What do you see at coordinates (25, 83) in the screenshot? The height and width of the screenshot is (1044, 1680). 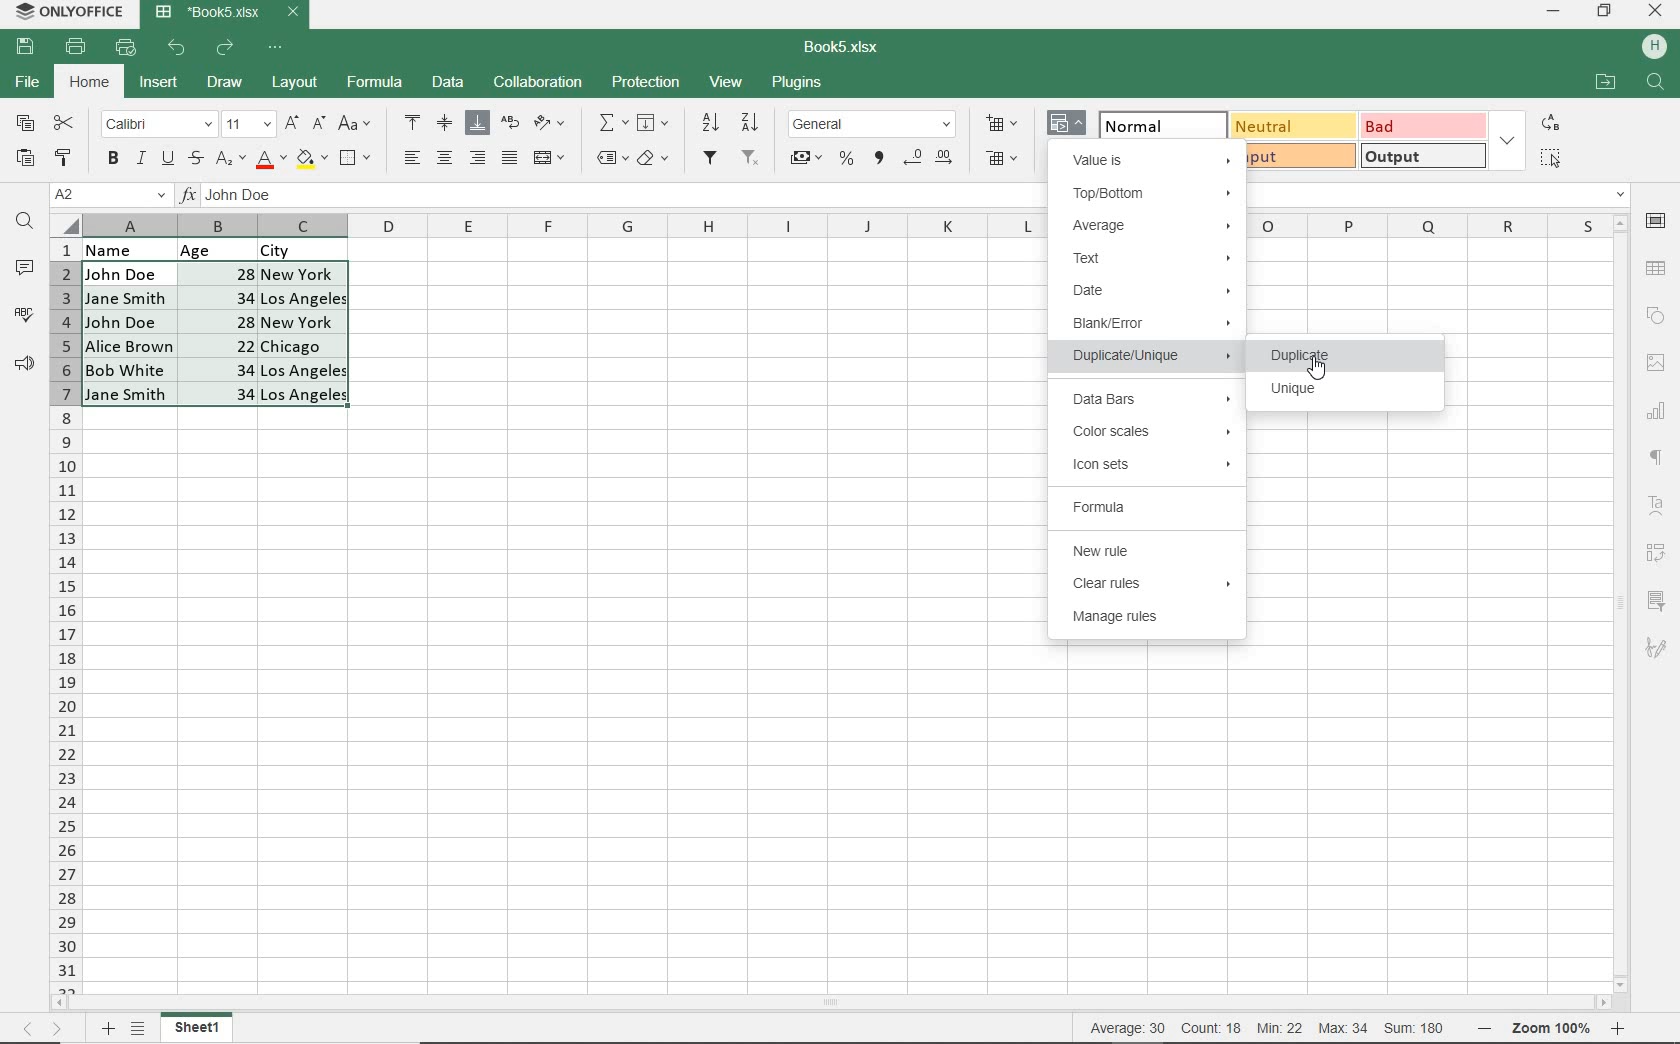 I see `FILE` at bounding box center [25, 83].